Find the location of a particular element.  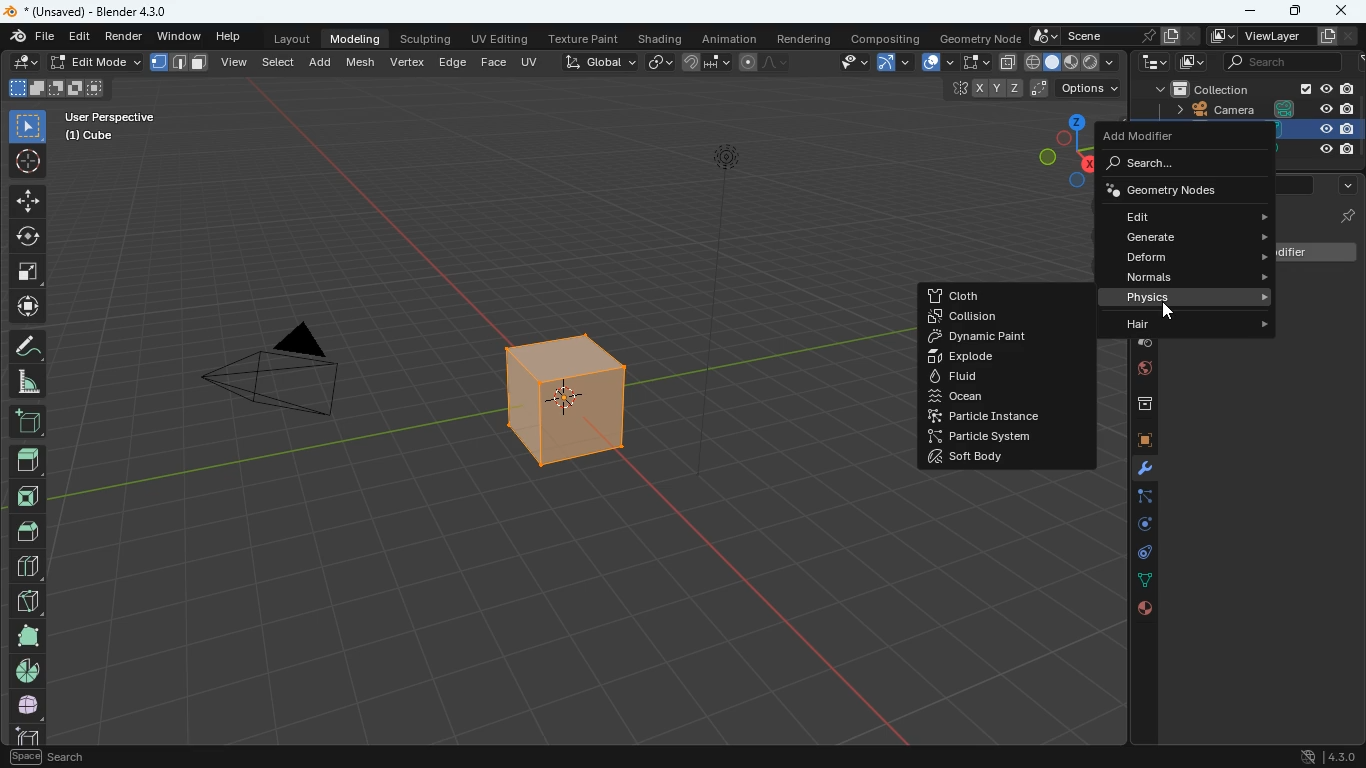

shading is located at coordinates (662, 37).